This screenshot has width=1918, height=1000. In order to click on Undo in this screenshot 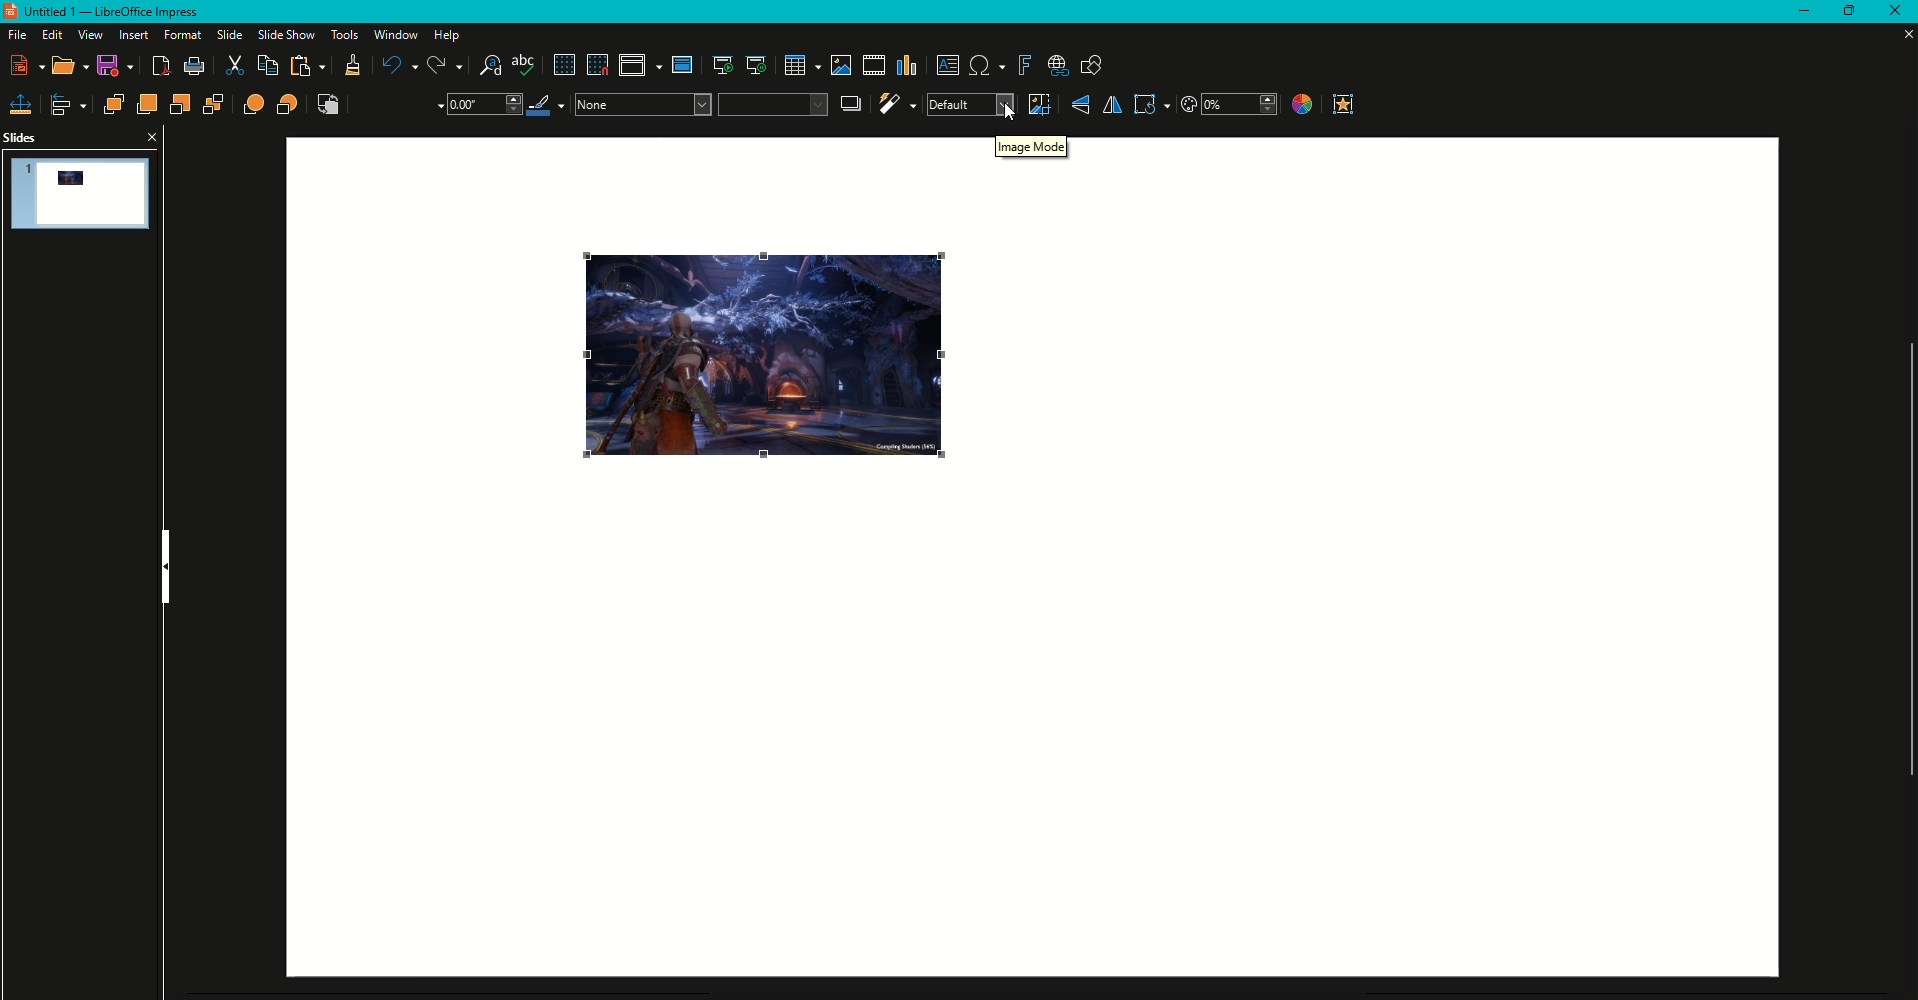, I will do `click(397, 65)`.